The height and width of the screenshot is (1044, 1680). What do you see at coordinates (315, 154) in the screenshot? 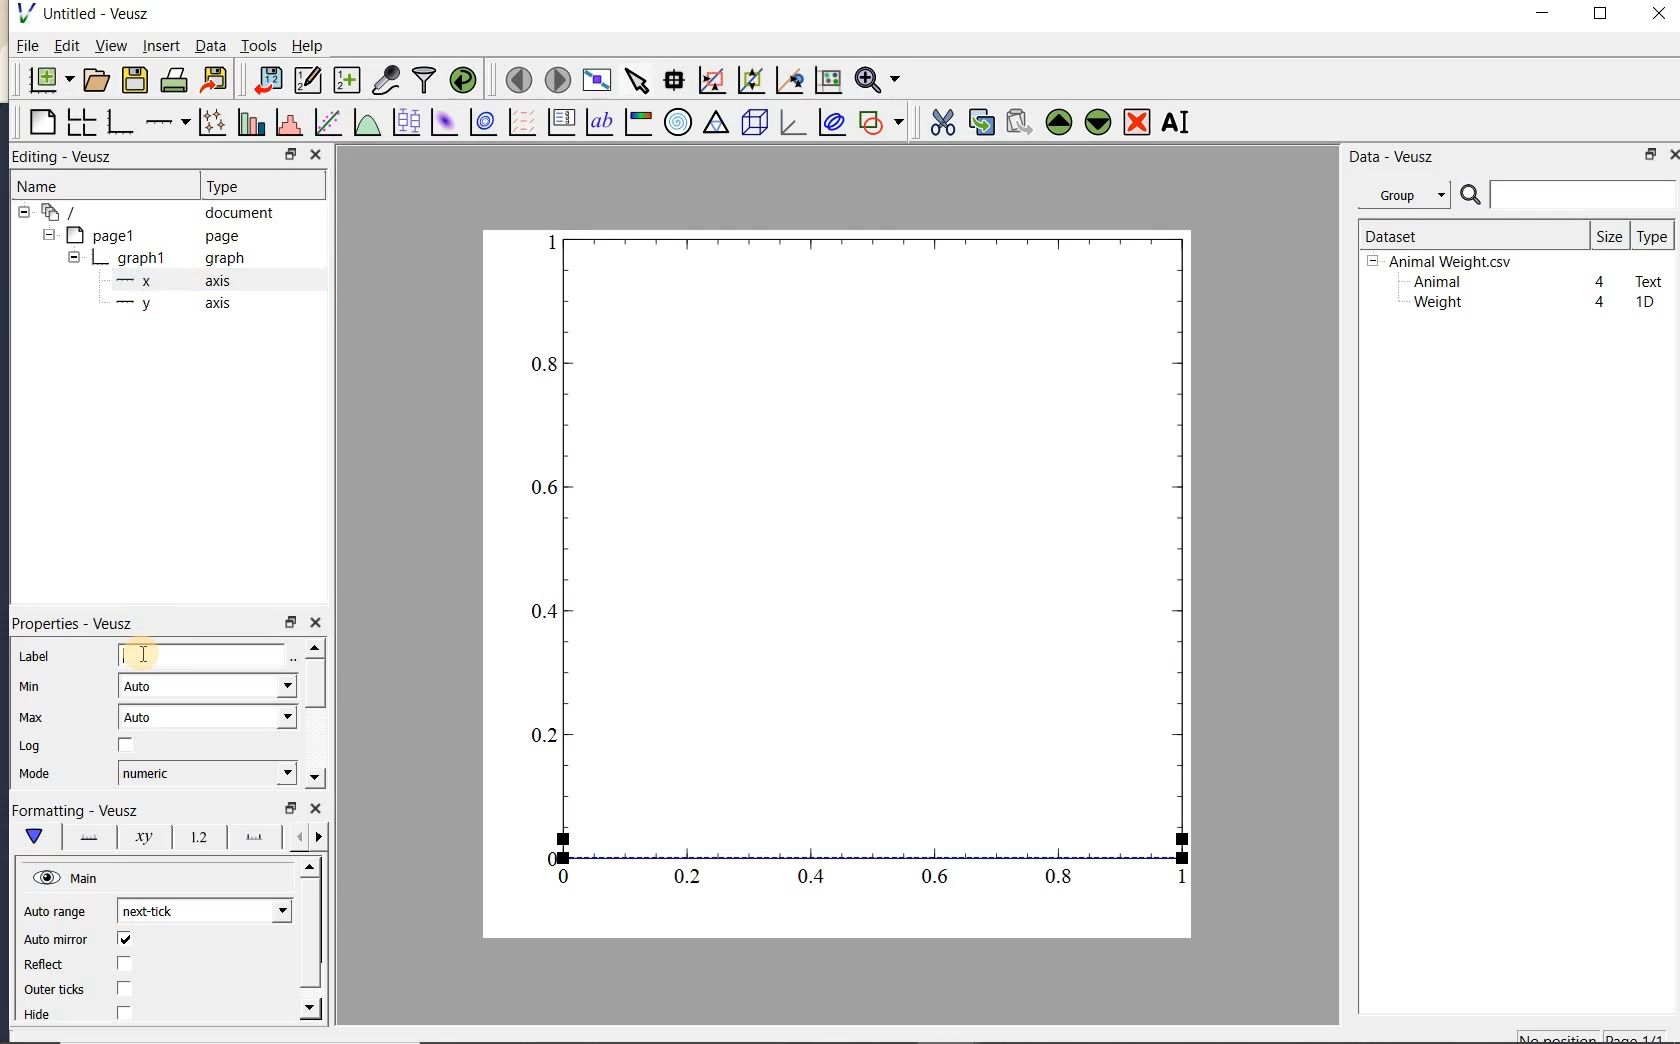
I see `CLOSE` at bounding box center [315, 154].